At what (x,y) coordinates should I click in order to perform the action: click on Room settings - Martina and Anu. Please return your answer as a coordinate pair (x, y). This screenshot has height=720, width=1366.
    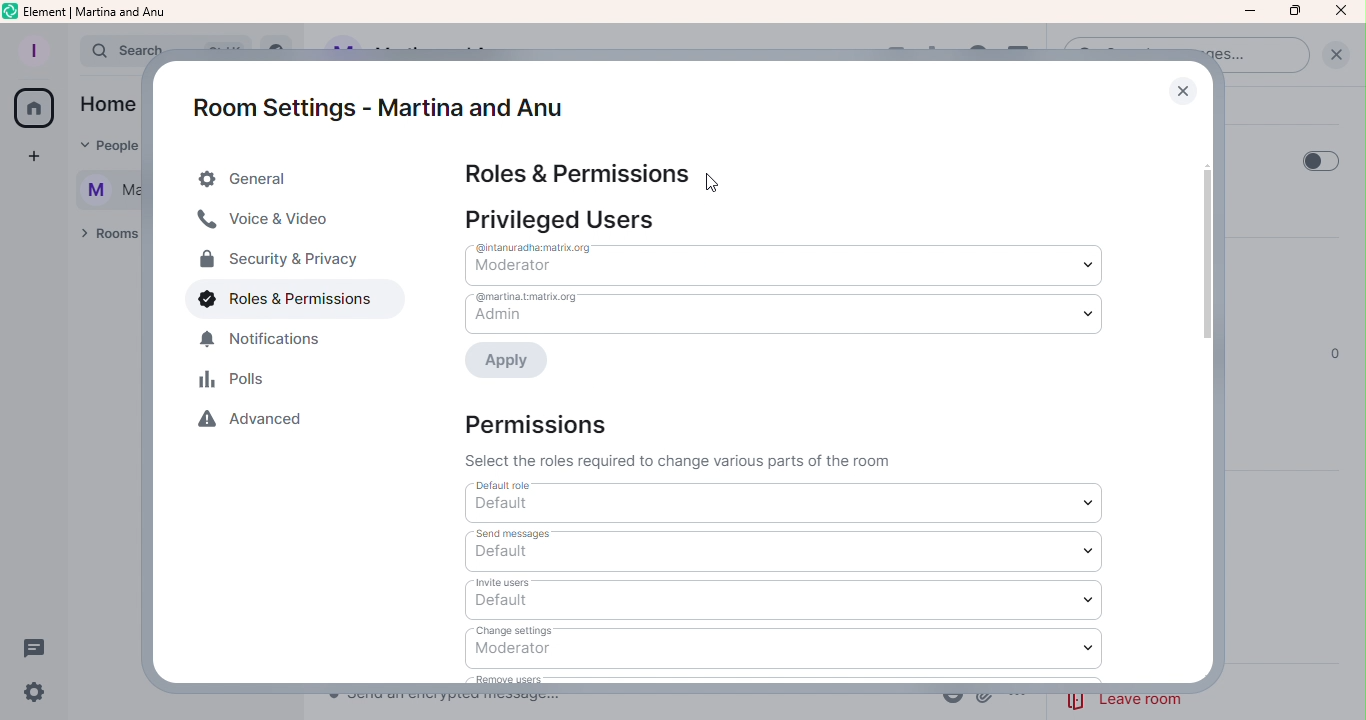
    Looking at the image, I should click on (371, 96).